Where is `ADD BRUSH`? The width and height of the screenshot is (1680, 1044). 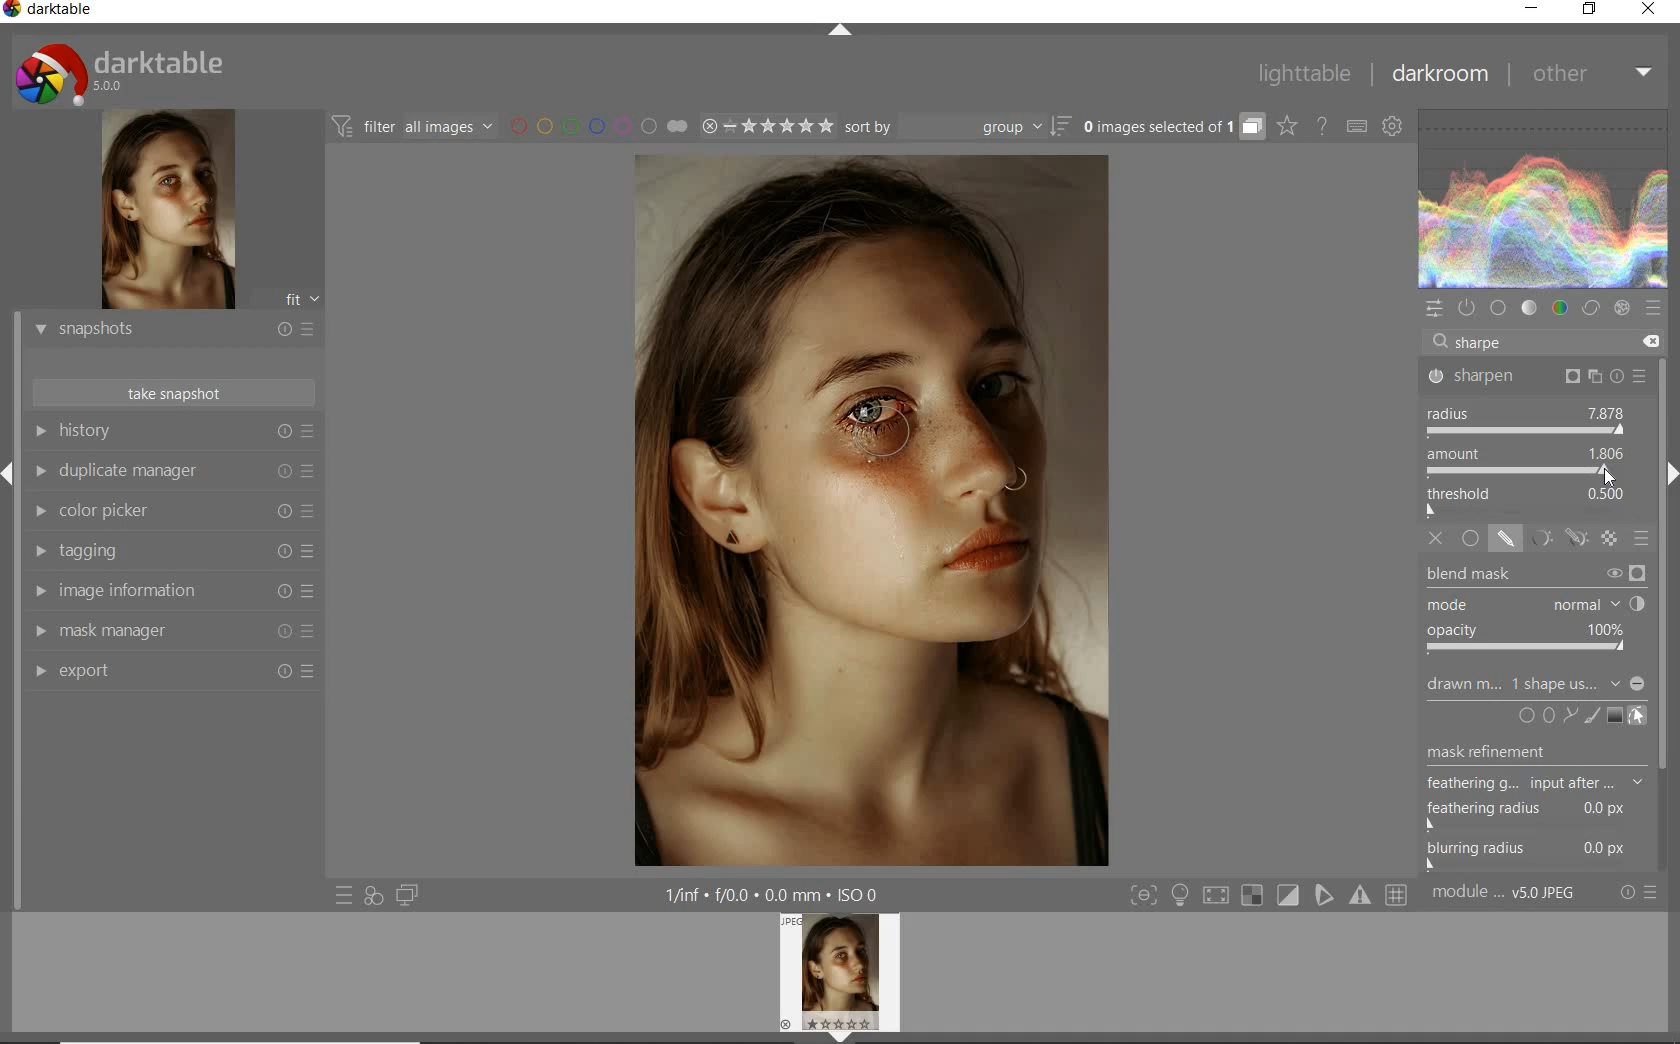
ADD BRUSH is located at coordinates (1594, 715).